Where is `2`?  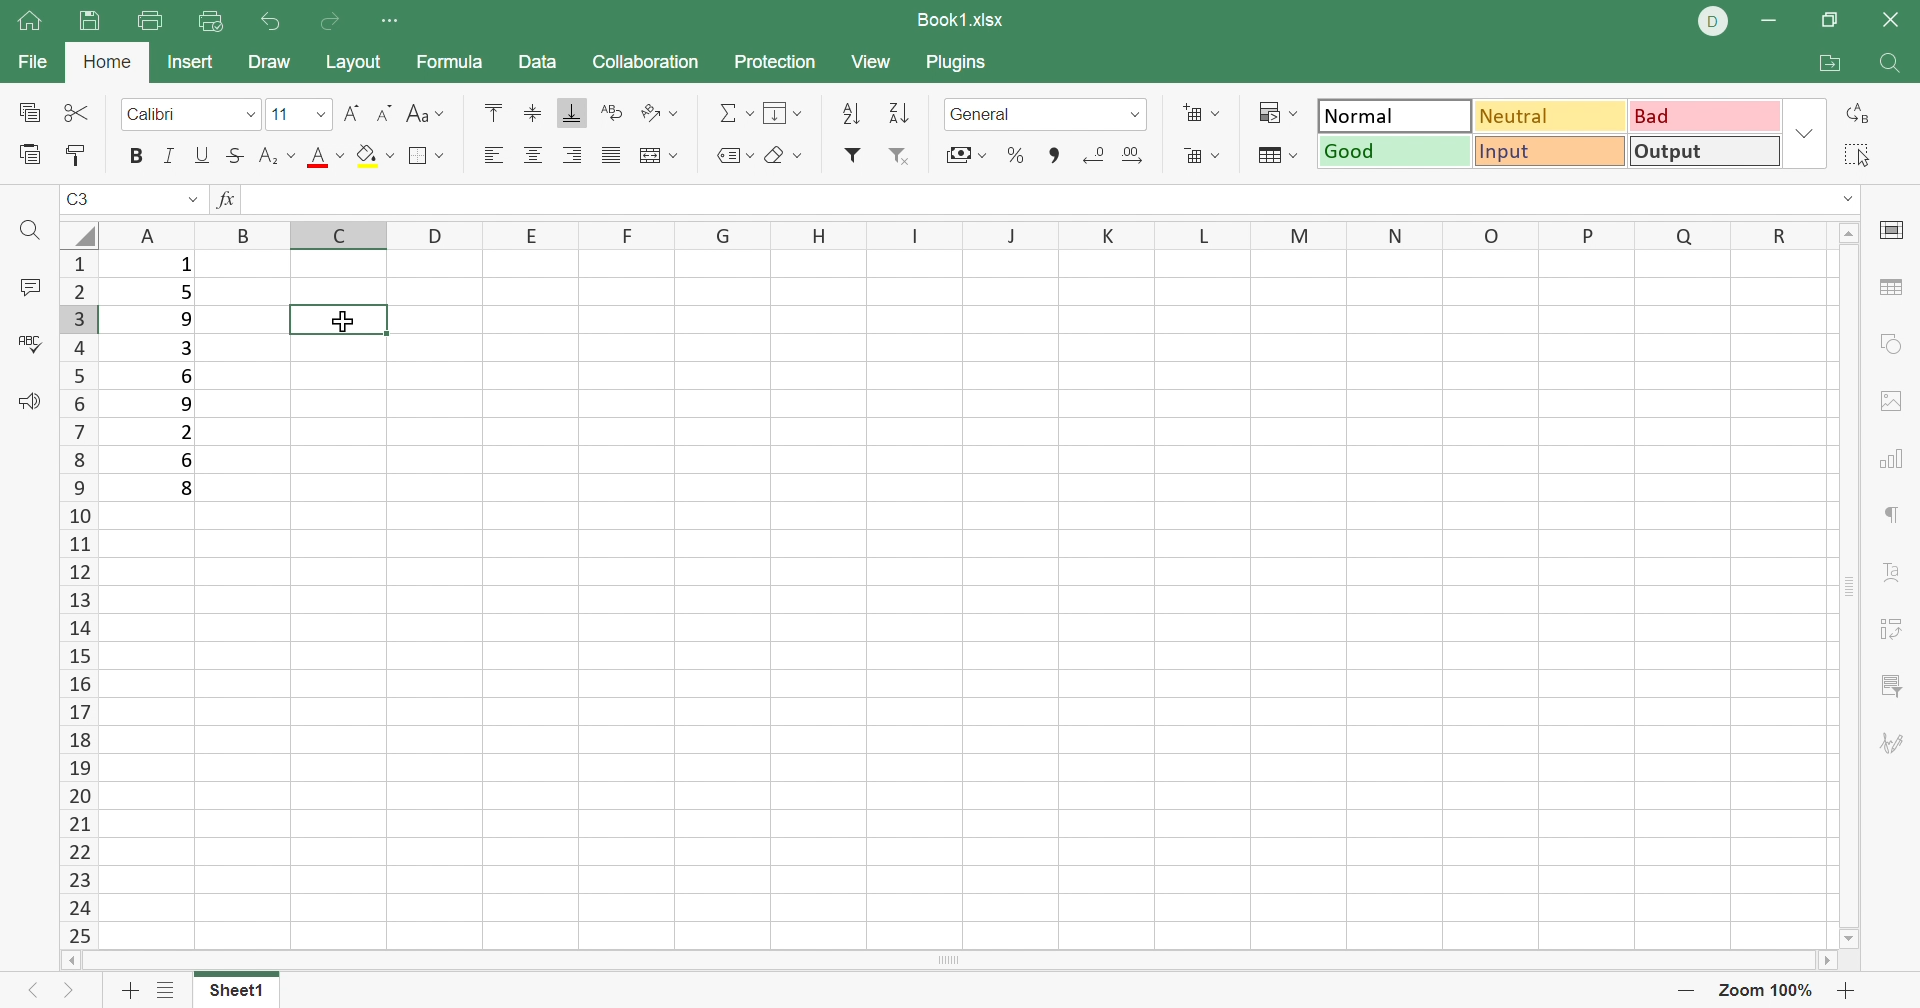 2 is located at coordinates (186, 432).